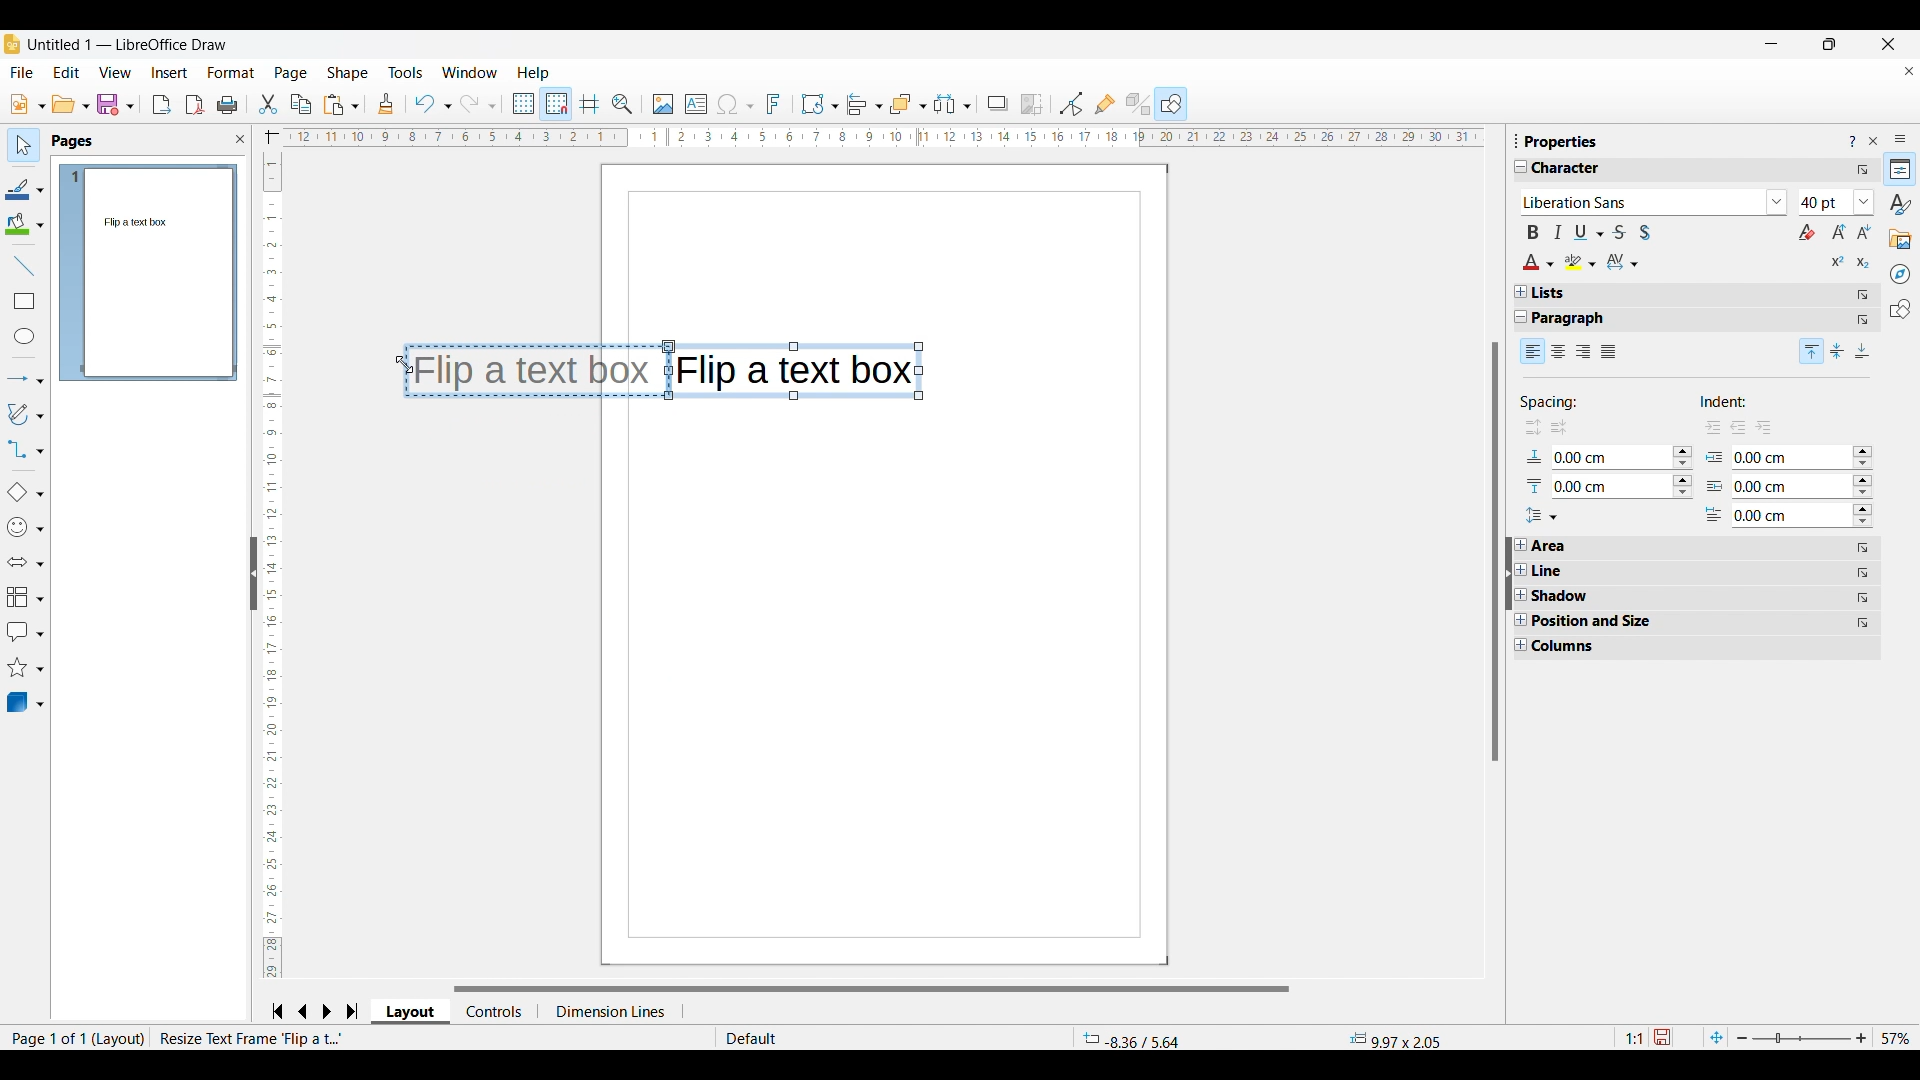 The image size is (1920, 1080). I want to click on Center alignment, so click(1838, 351).